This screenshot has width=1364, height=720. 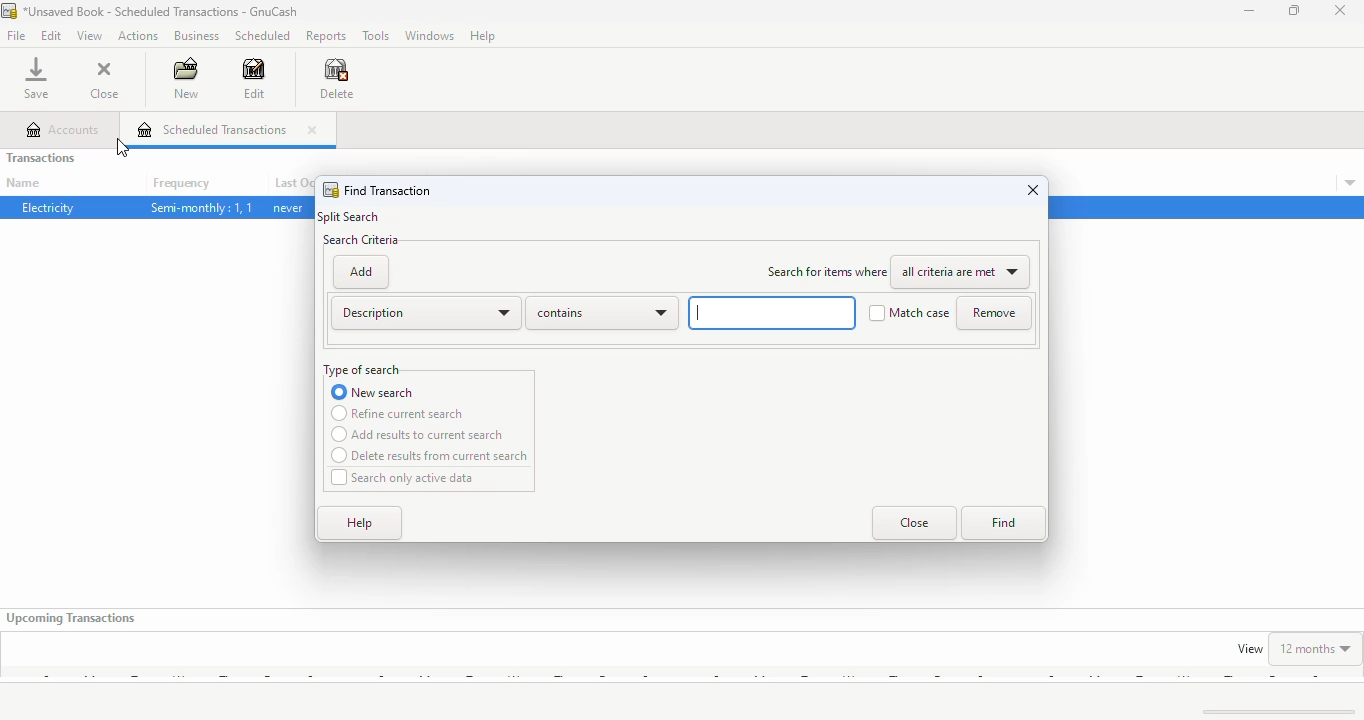 What do you see at coordinates (138, 36) in the screenshot?
I see `actions` at bounding box center [138, 36].